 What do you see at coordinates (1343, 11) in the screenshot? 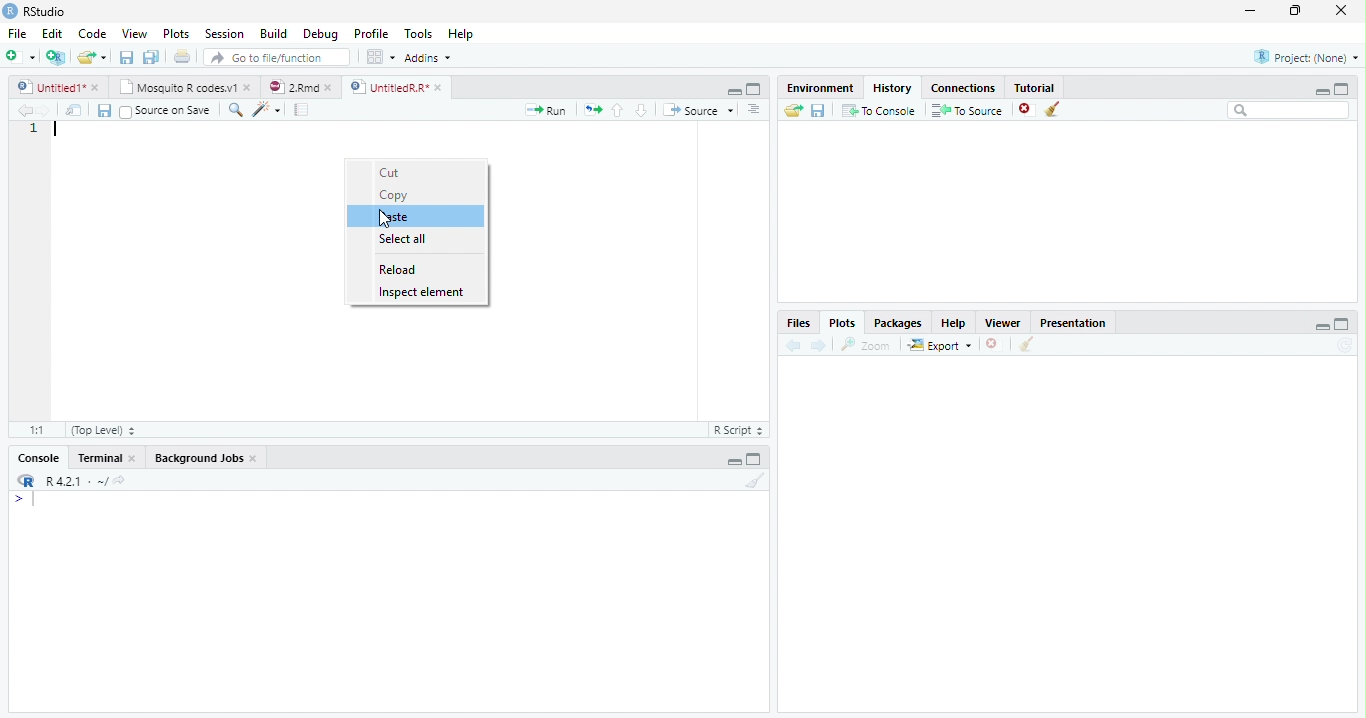
I see `Close` at bounding box center [1343, 11].